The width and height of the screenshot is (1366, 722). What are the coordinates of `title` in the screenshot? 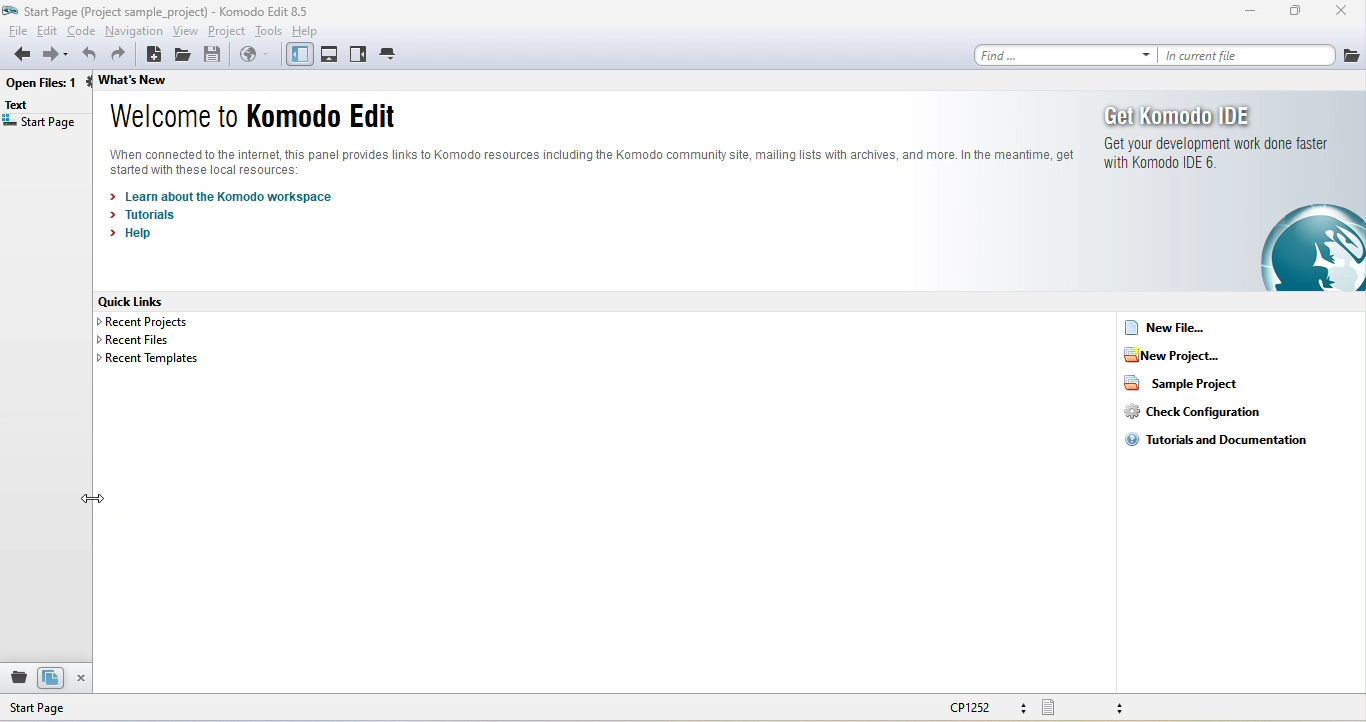 It's located at (164, 11).